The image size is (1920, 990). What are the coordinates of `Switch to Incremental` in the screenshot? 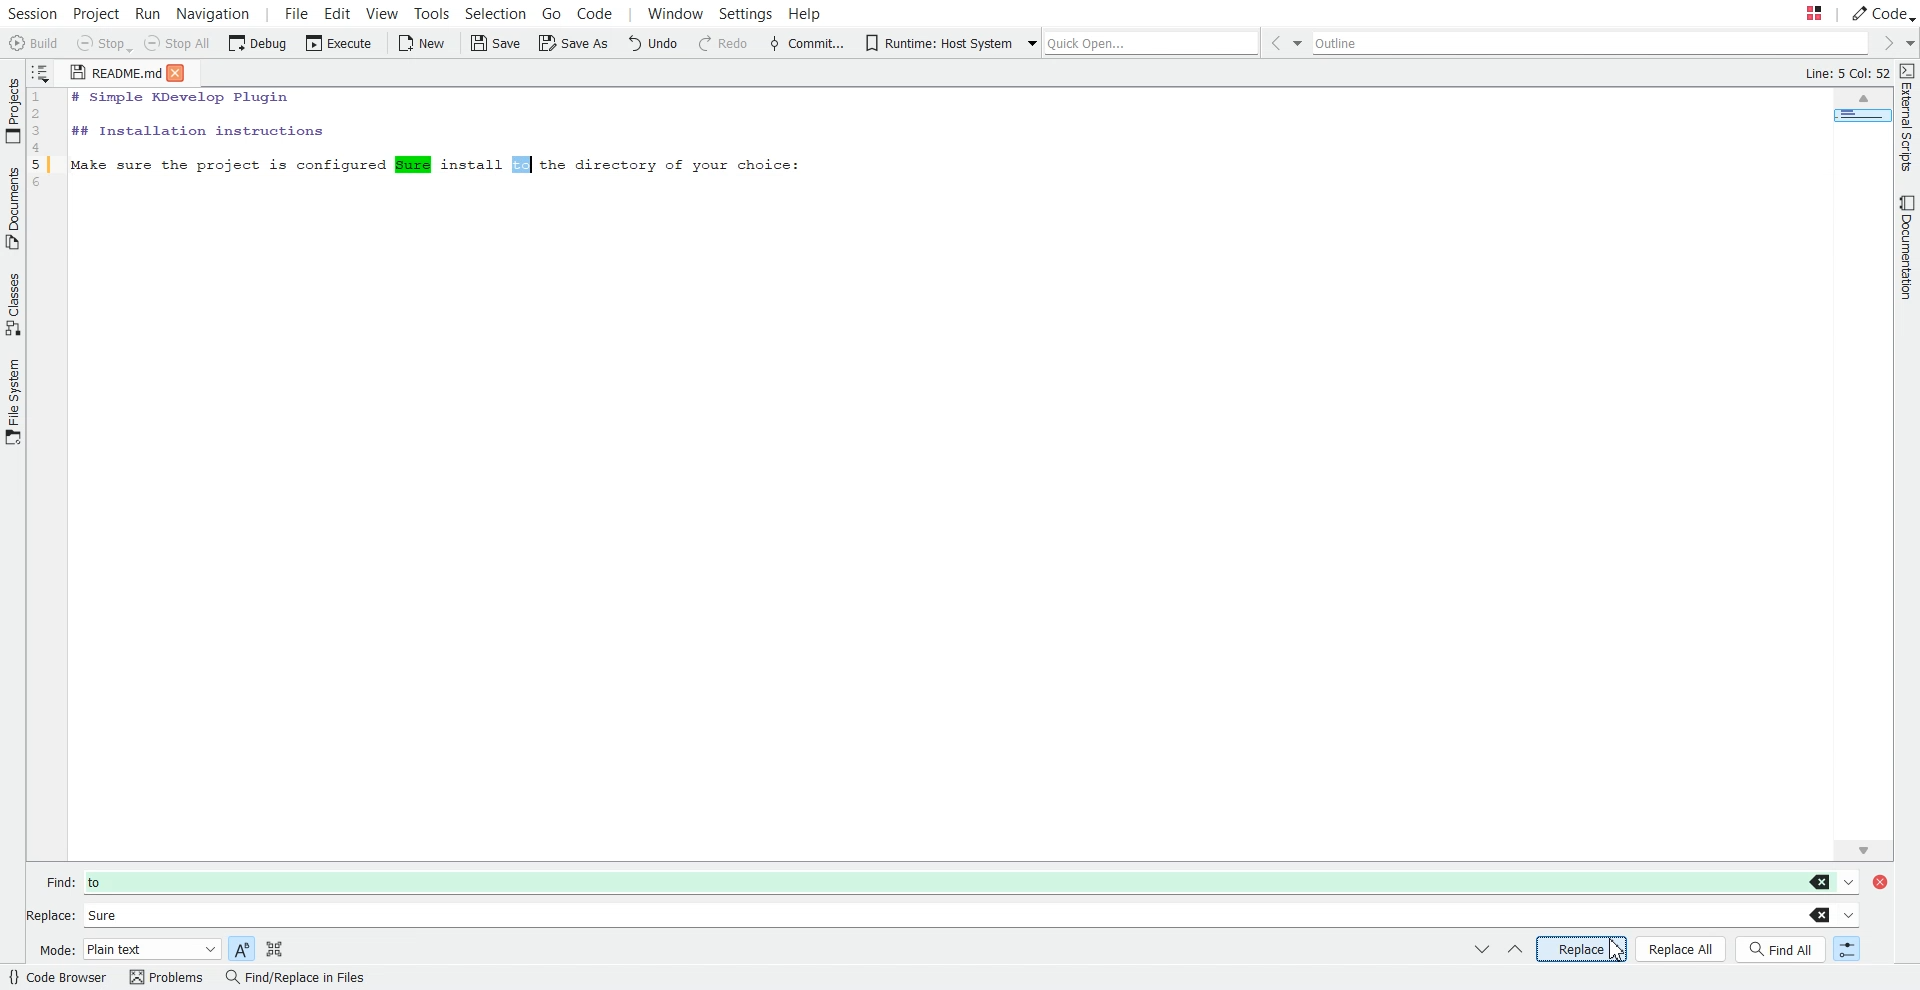 It's located at (1843, 950).